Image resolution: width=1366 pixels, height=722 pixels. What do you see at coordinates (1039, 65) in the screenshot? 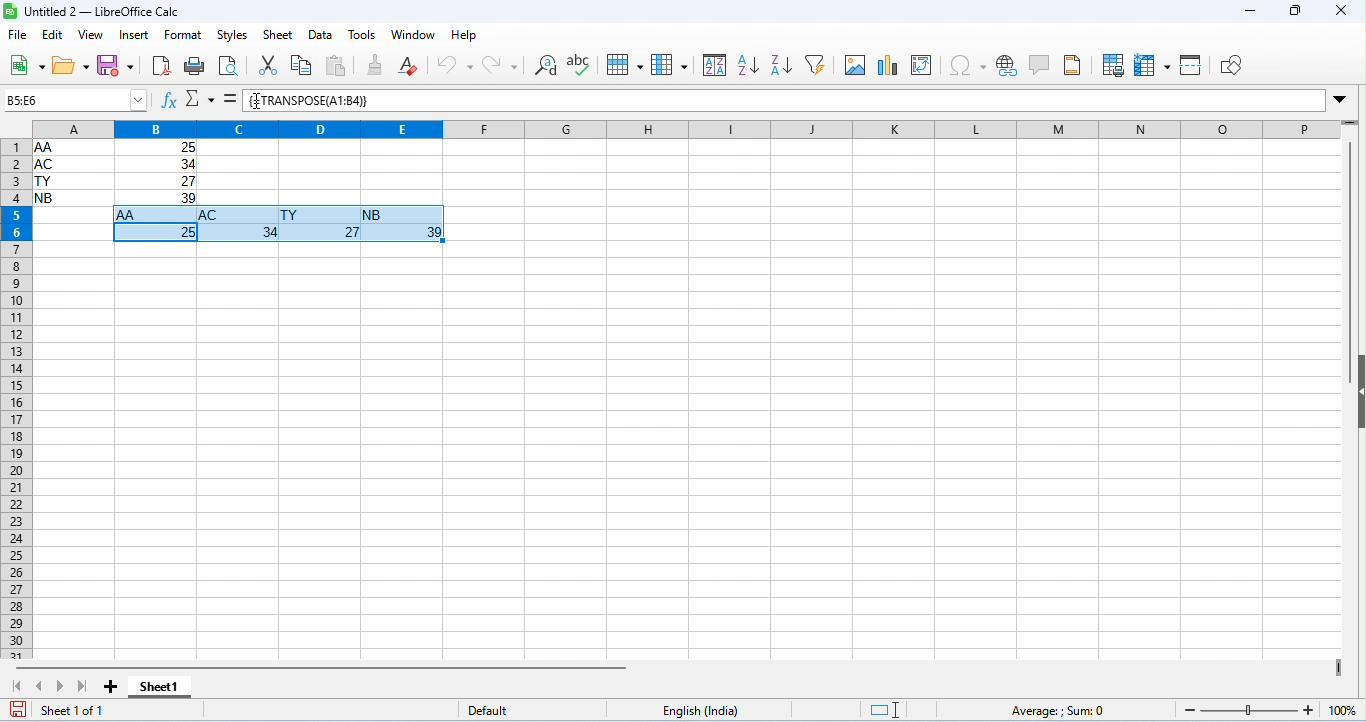
I see `insert comment` at bounding box center [1039, 65].